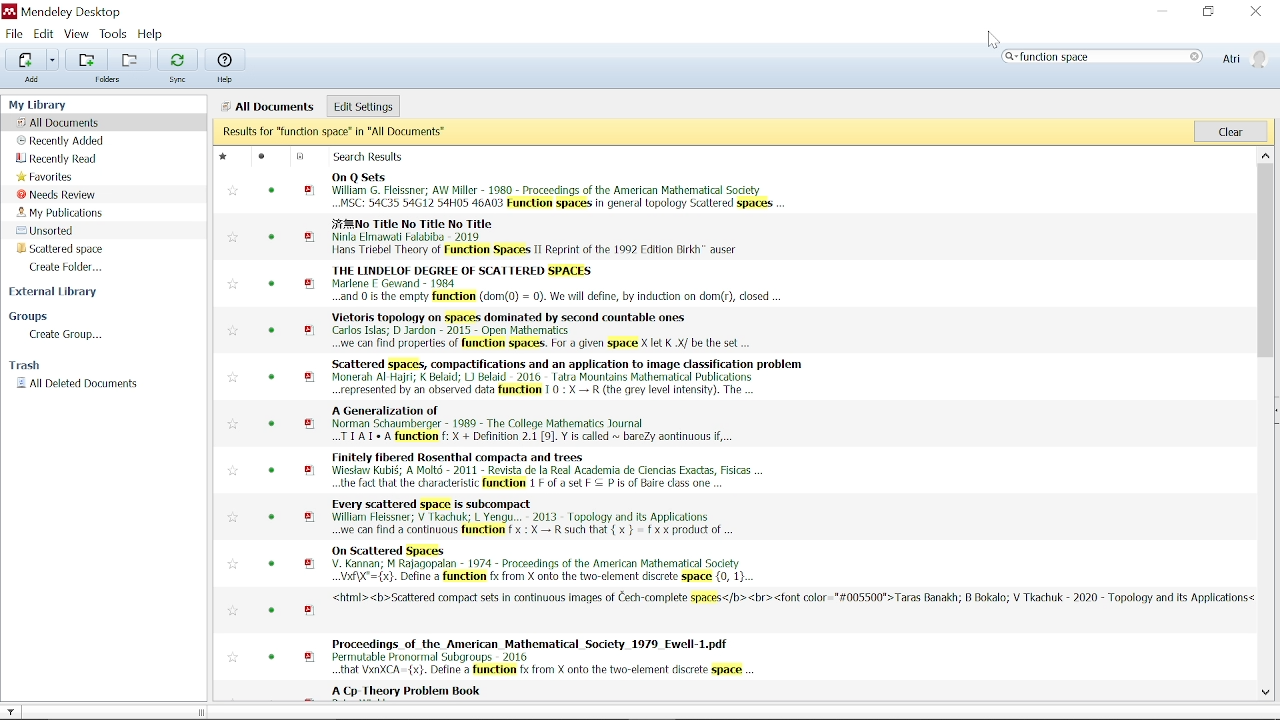 Image resolution: width=1280 pixels, height=720 pixels. I want to click on Vietoris topology on spaces dominated by second countable ones Carlos Islas; D Jardon - 301 - en thematicwe can find properties of | spaces. or a given space X let K X/ be the set, so click(757, 330).